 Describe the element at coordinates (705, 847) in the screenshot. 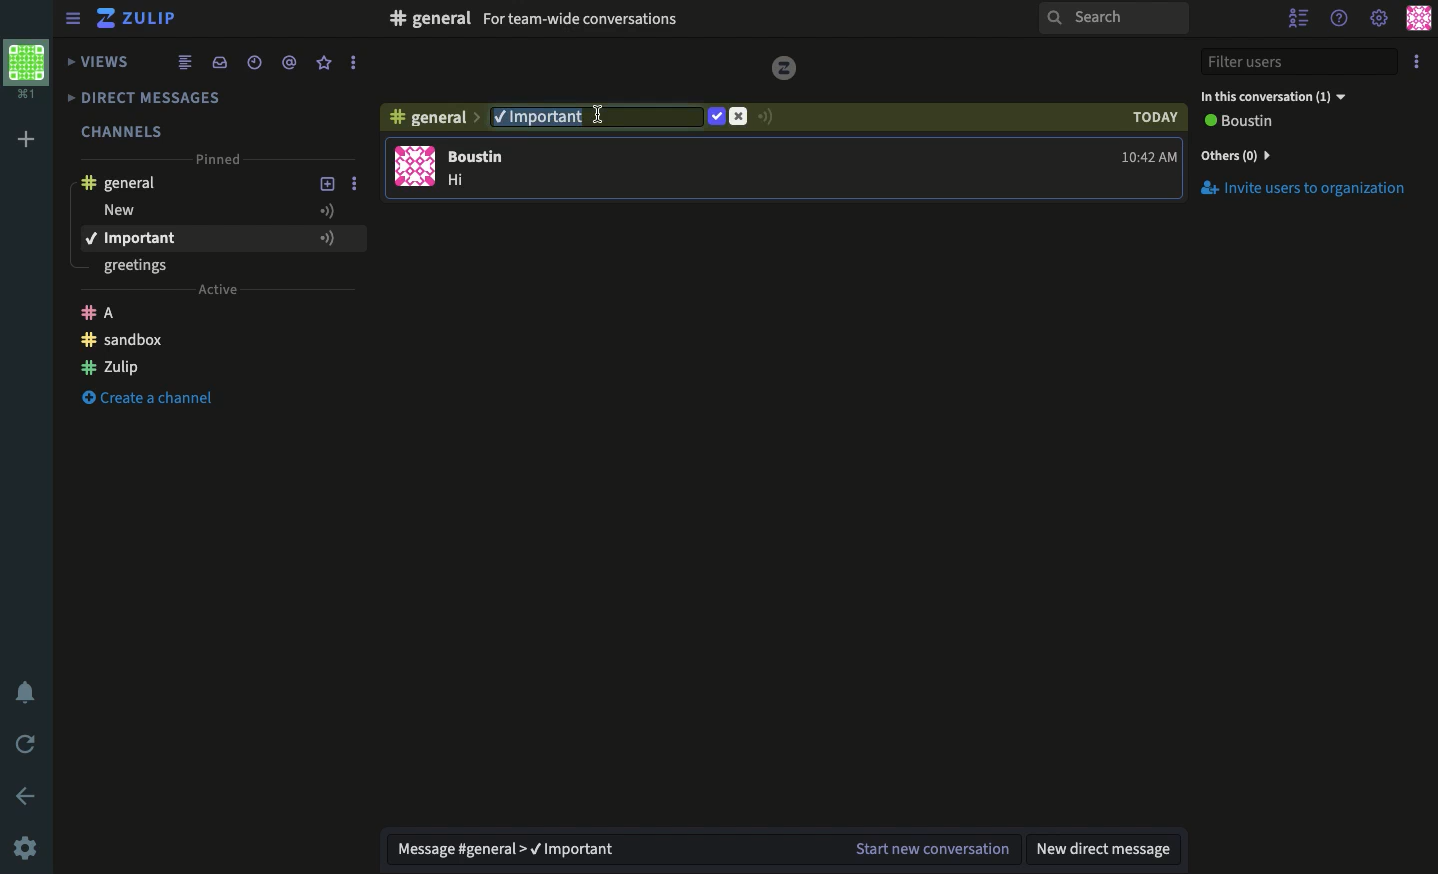

I see `Message` at that location.